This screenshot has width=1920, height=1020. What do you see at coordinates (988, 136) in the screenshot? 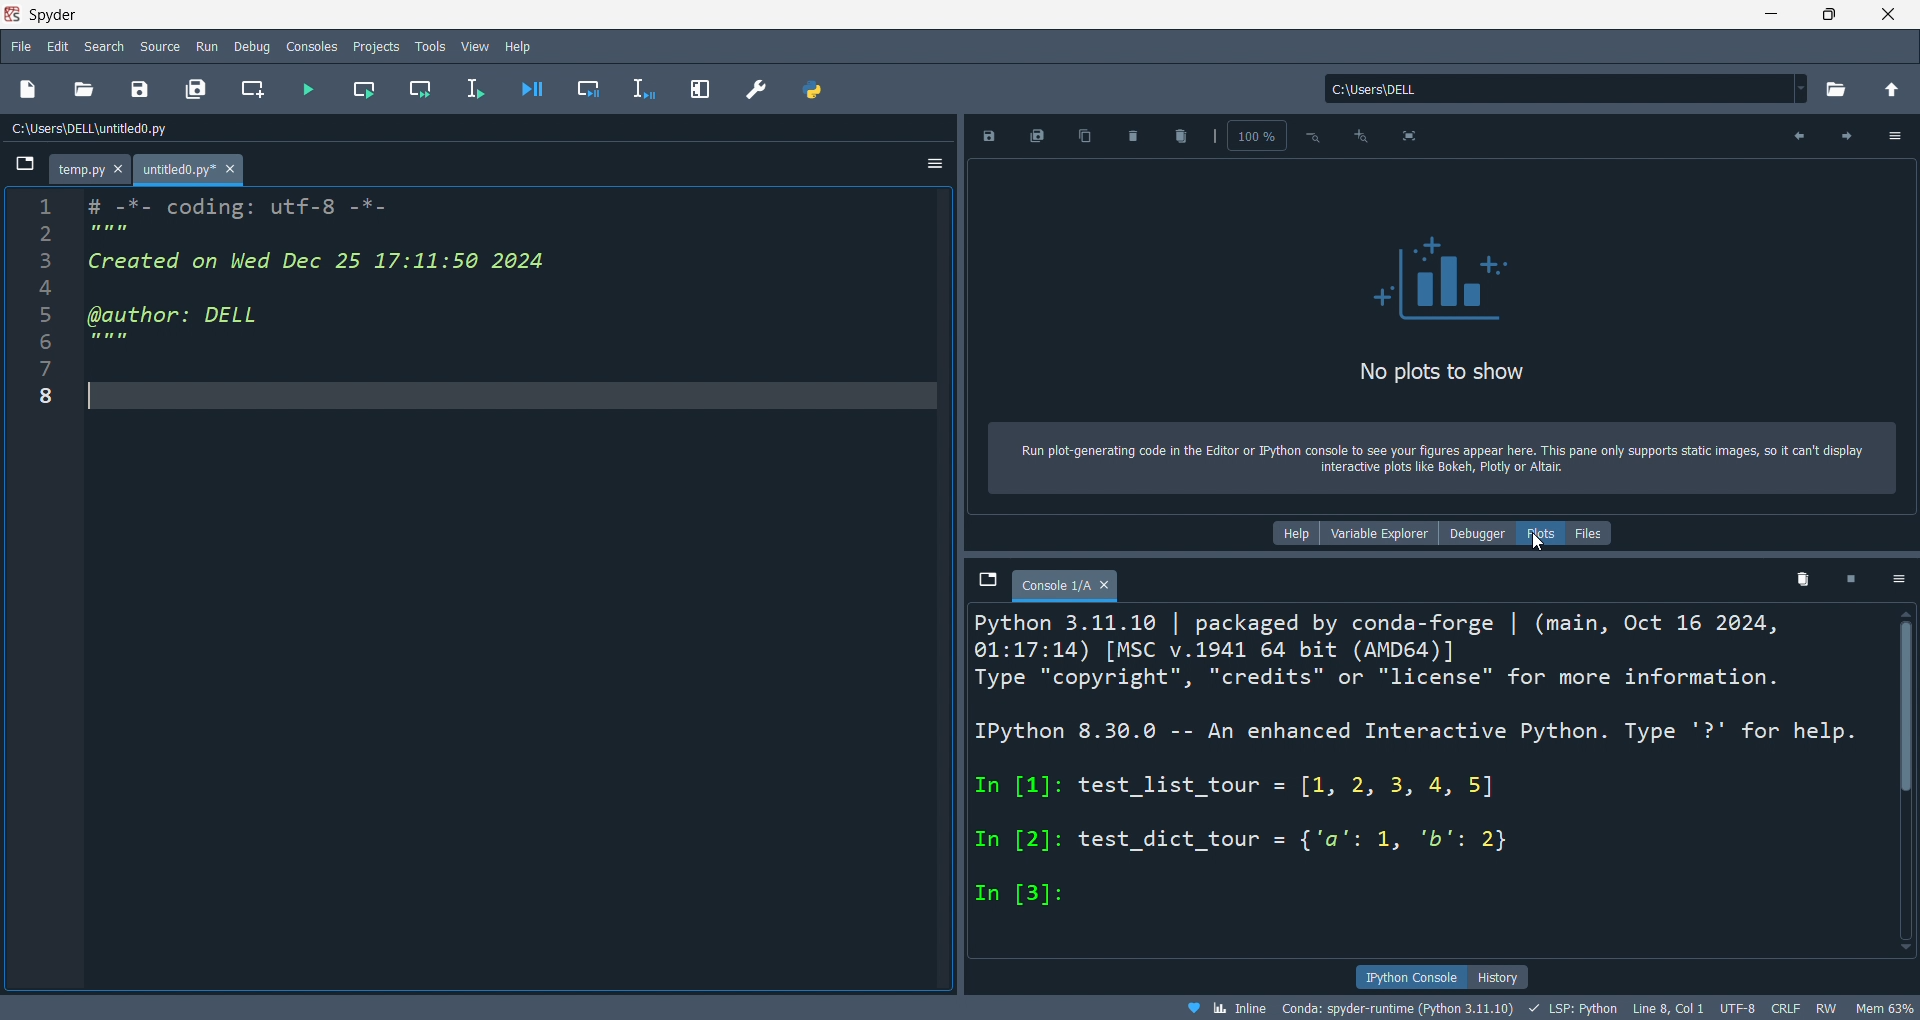
I see `save` at bounding box center [988, 136].